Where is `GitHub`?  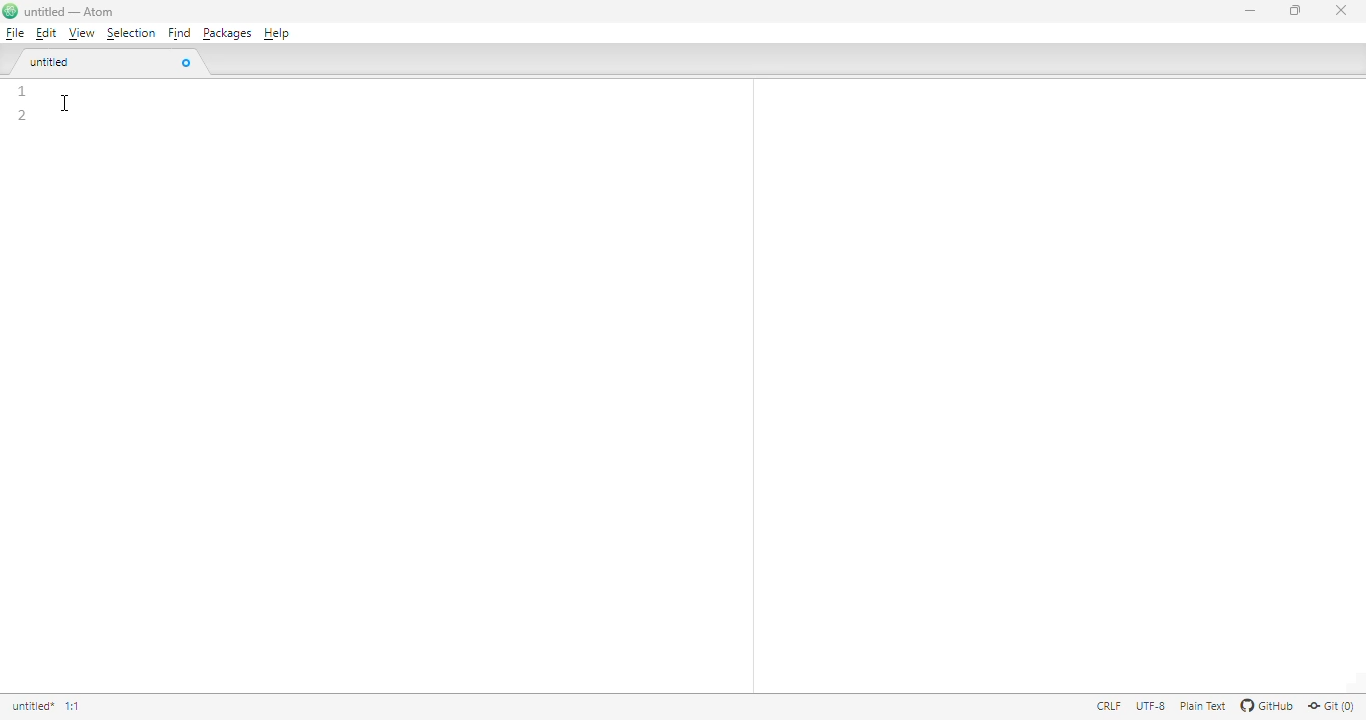 GitHub is located at coordinates (1266, 705).